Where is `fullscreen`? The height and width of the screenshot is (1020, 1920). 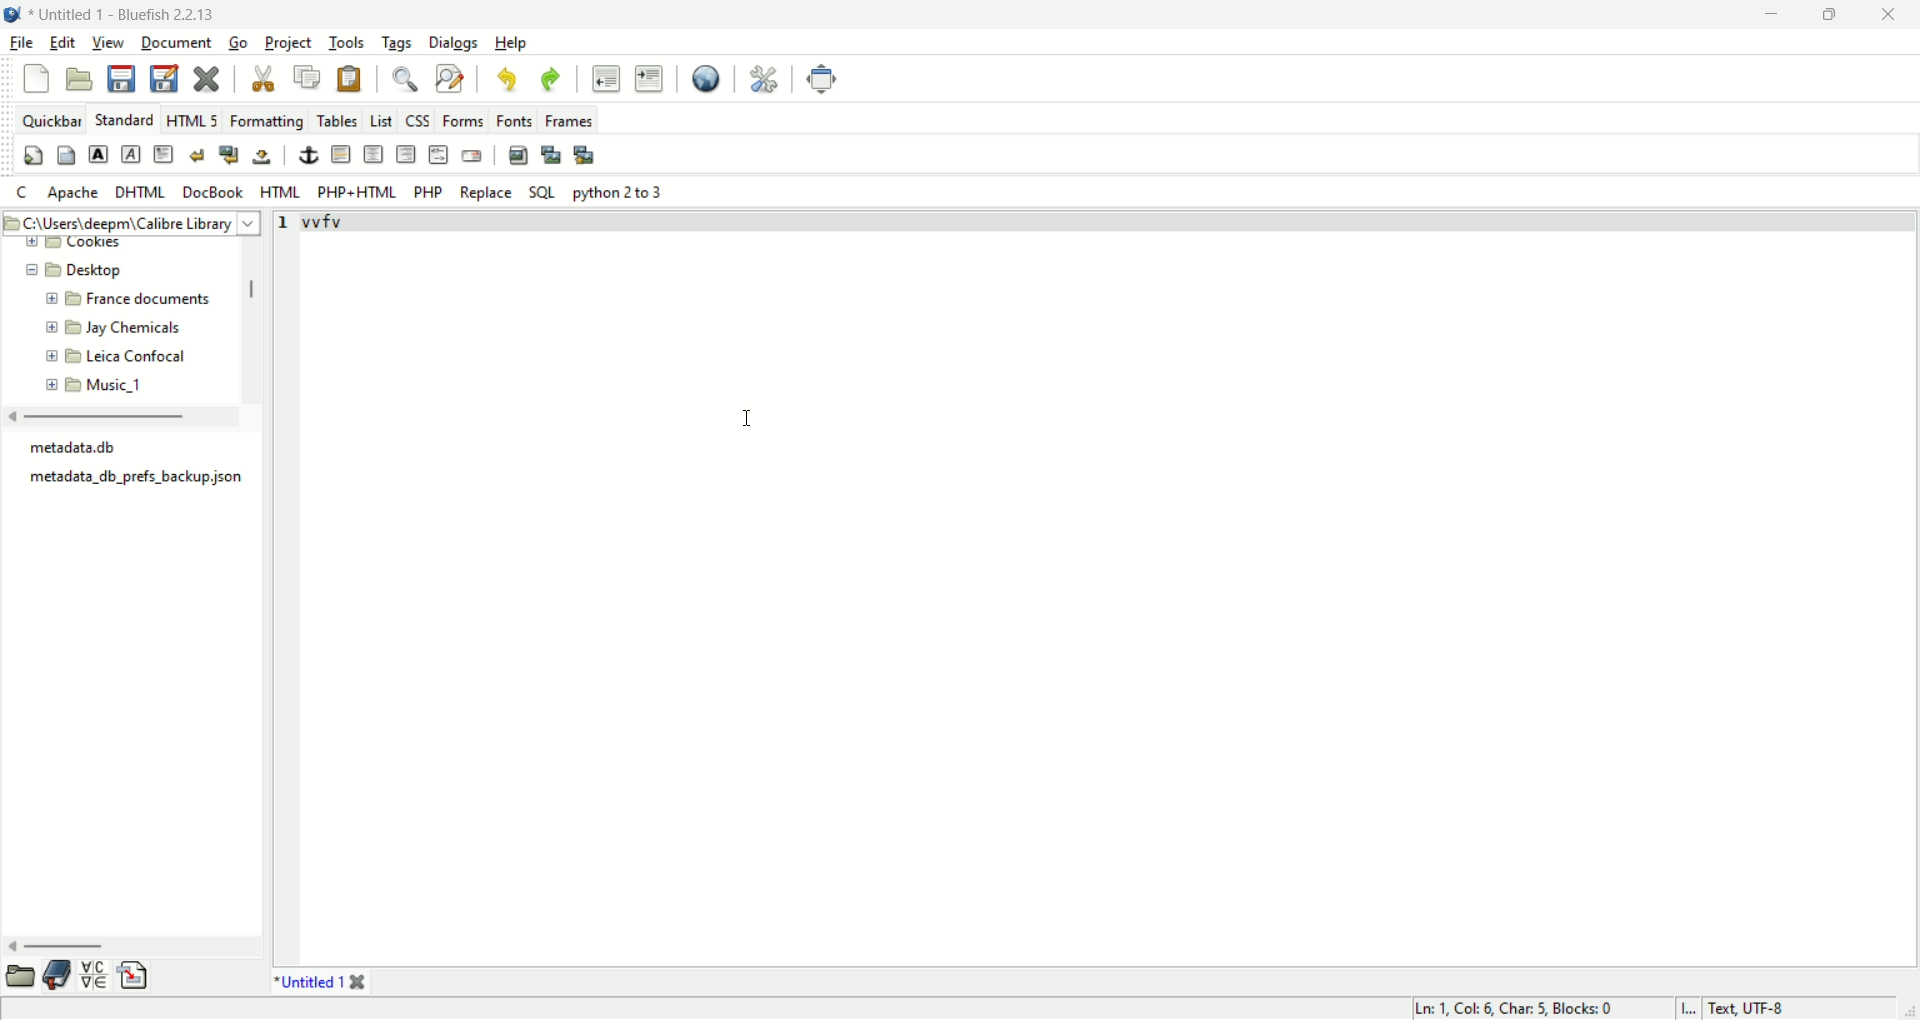 fullscreen is located at coordinates (827, 81).